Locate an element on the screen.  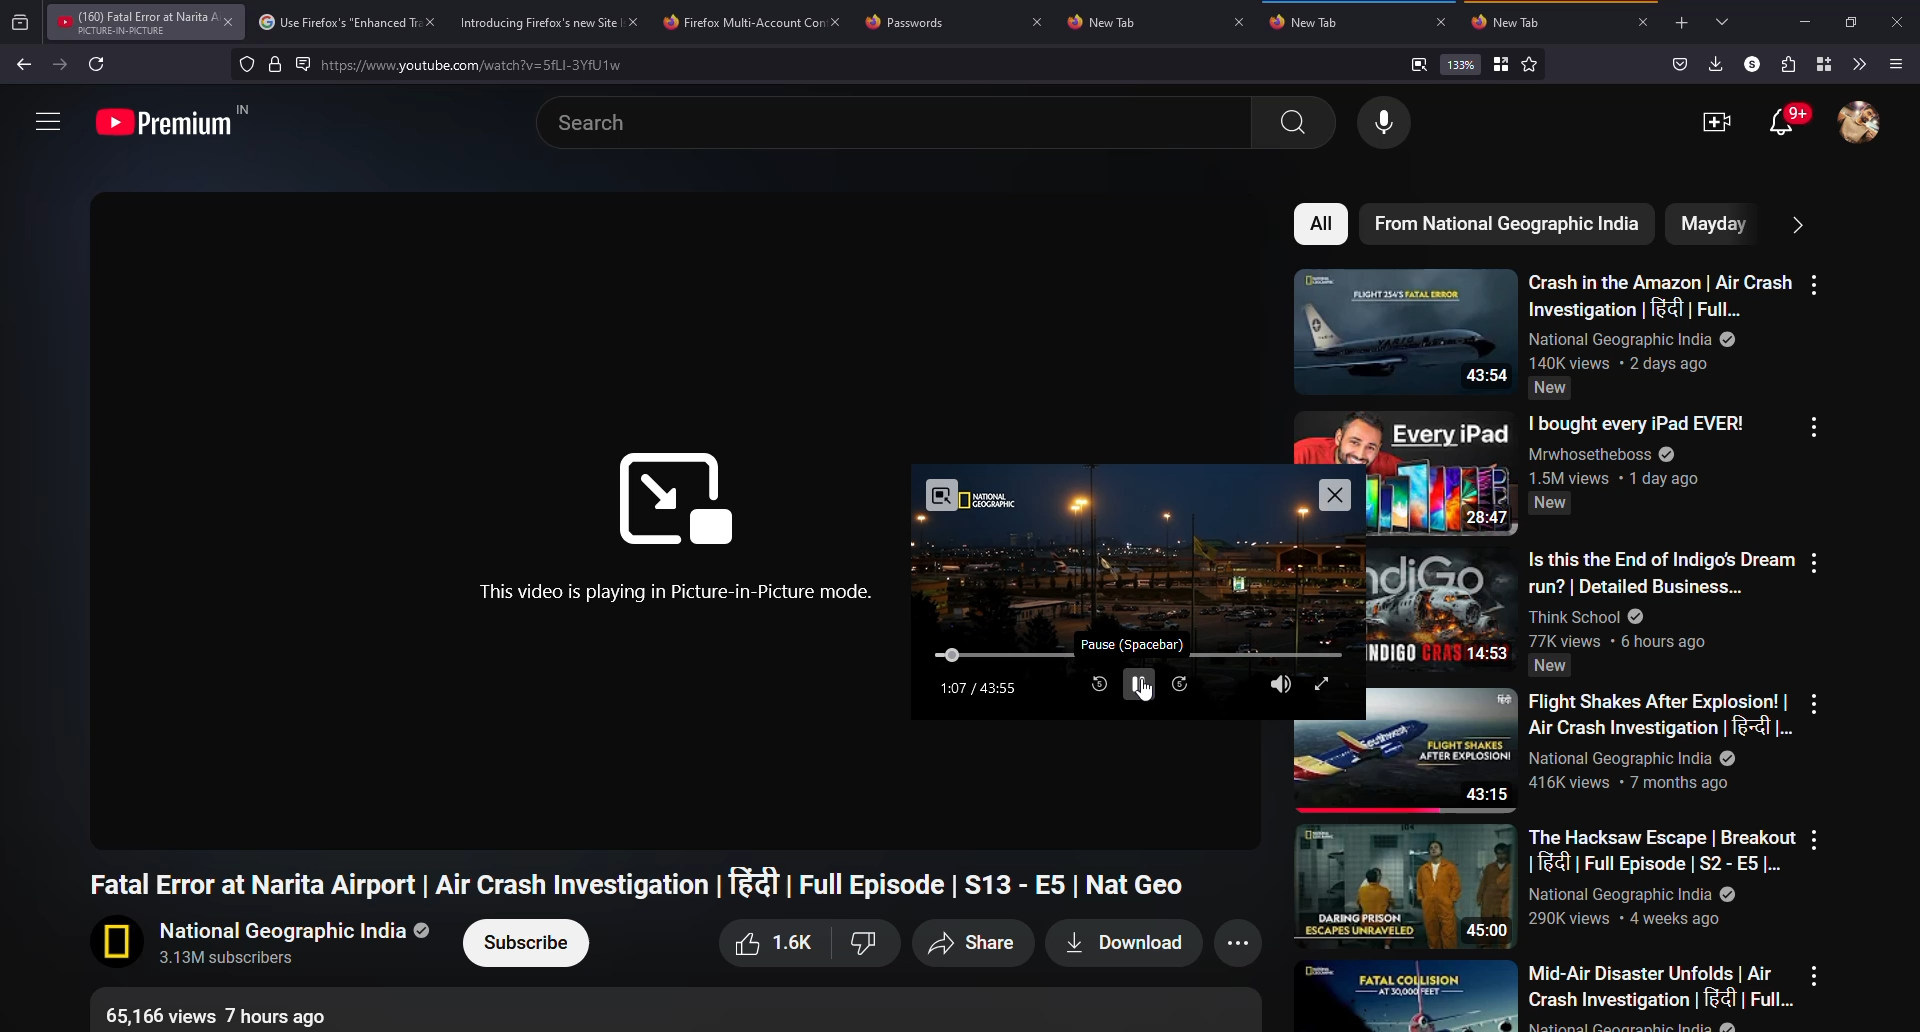
Video preview is located at coordinates (1137, 547).